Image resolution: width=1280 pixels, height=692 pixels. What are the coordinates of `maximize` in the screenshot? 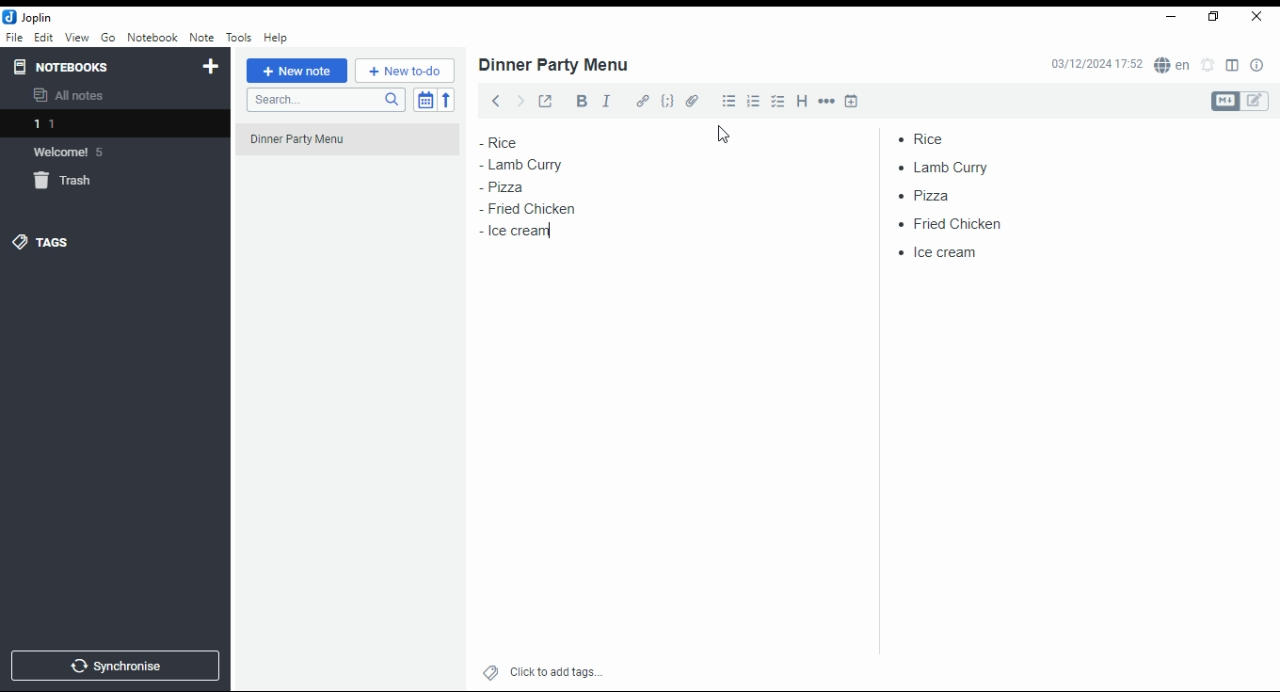 It's located at (1215, 18).